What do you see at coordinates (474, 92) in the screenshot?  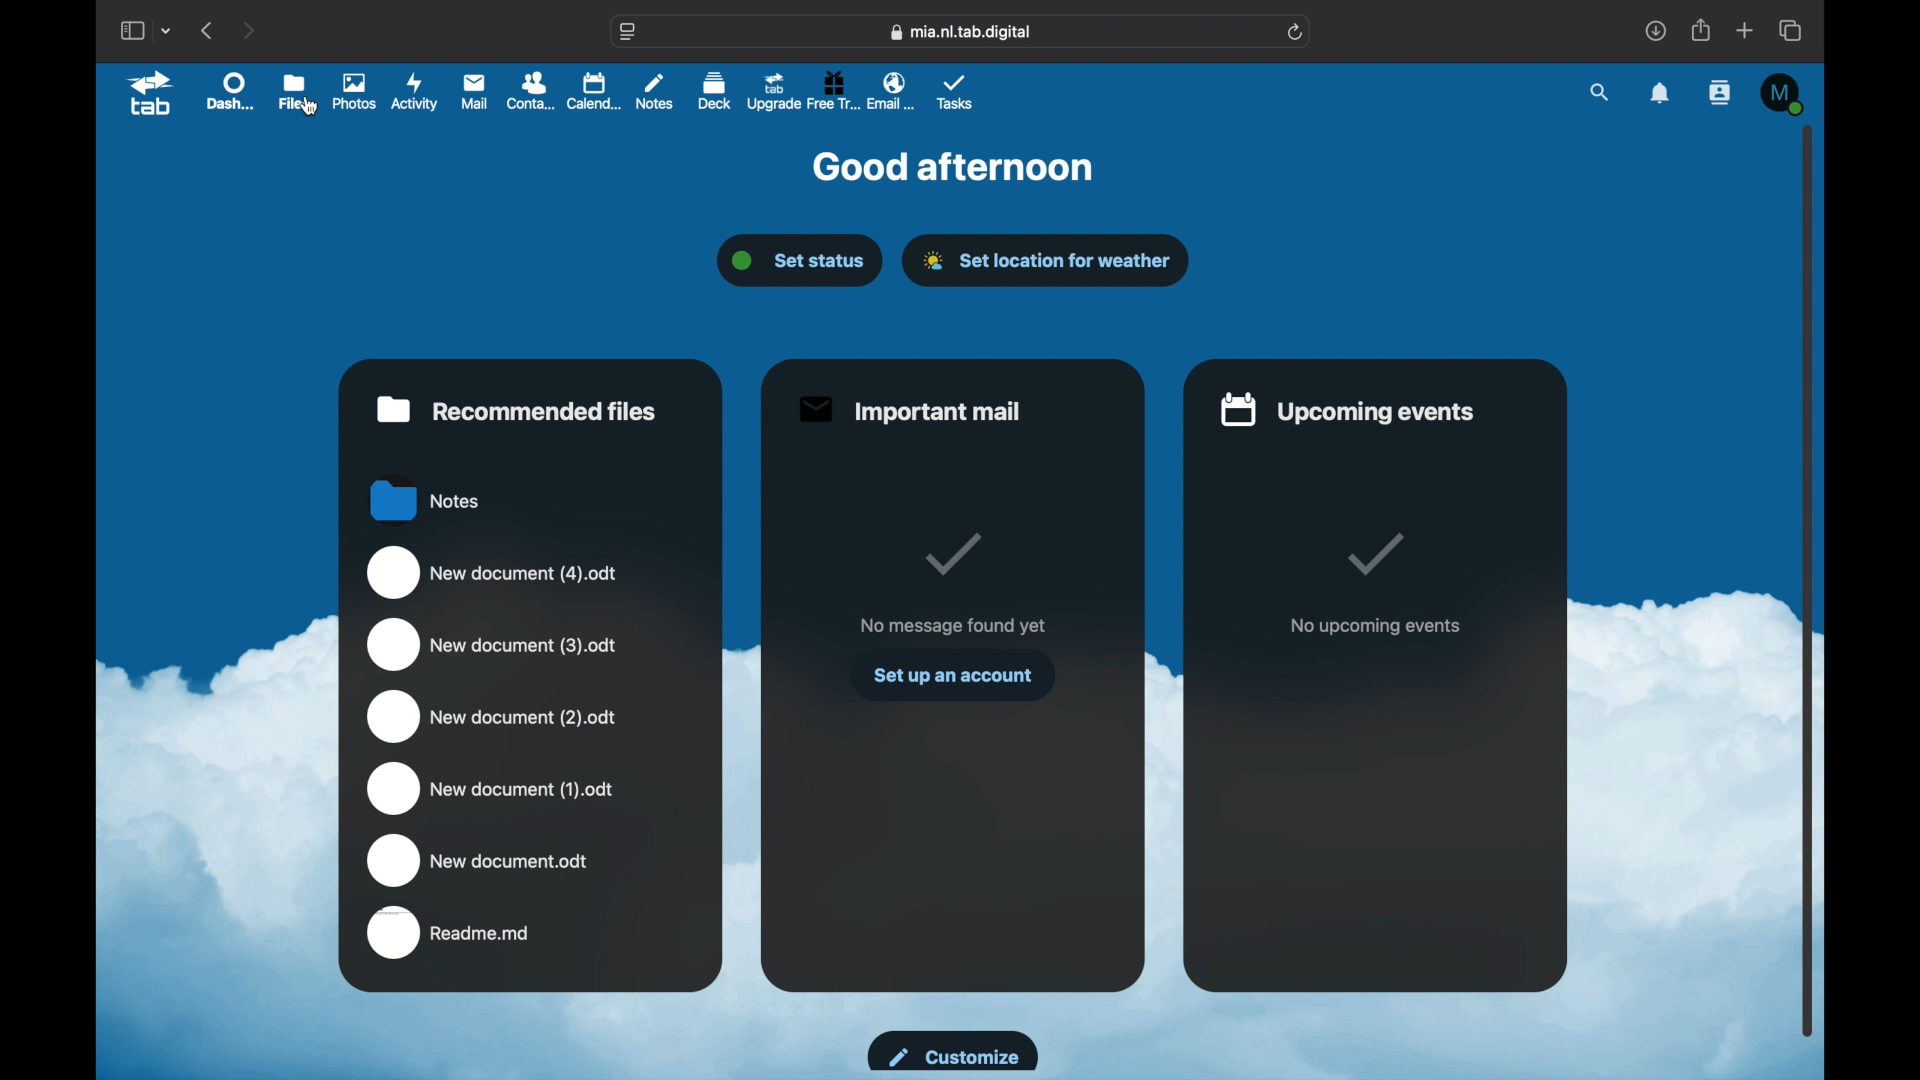 I see `mail` at bounding box center [474, 92].